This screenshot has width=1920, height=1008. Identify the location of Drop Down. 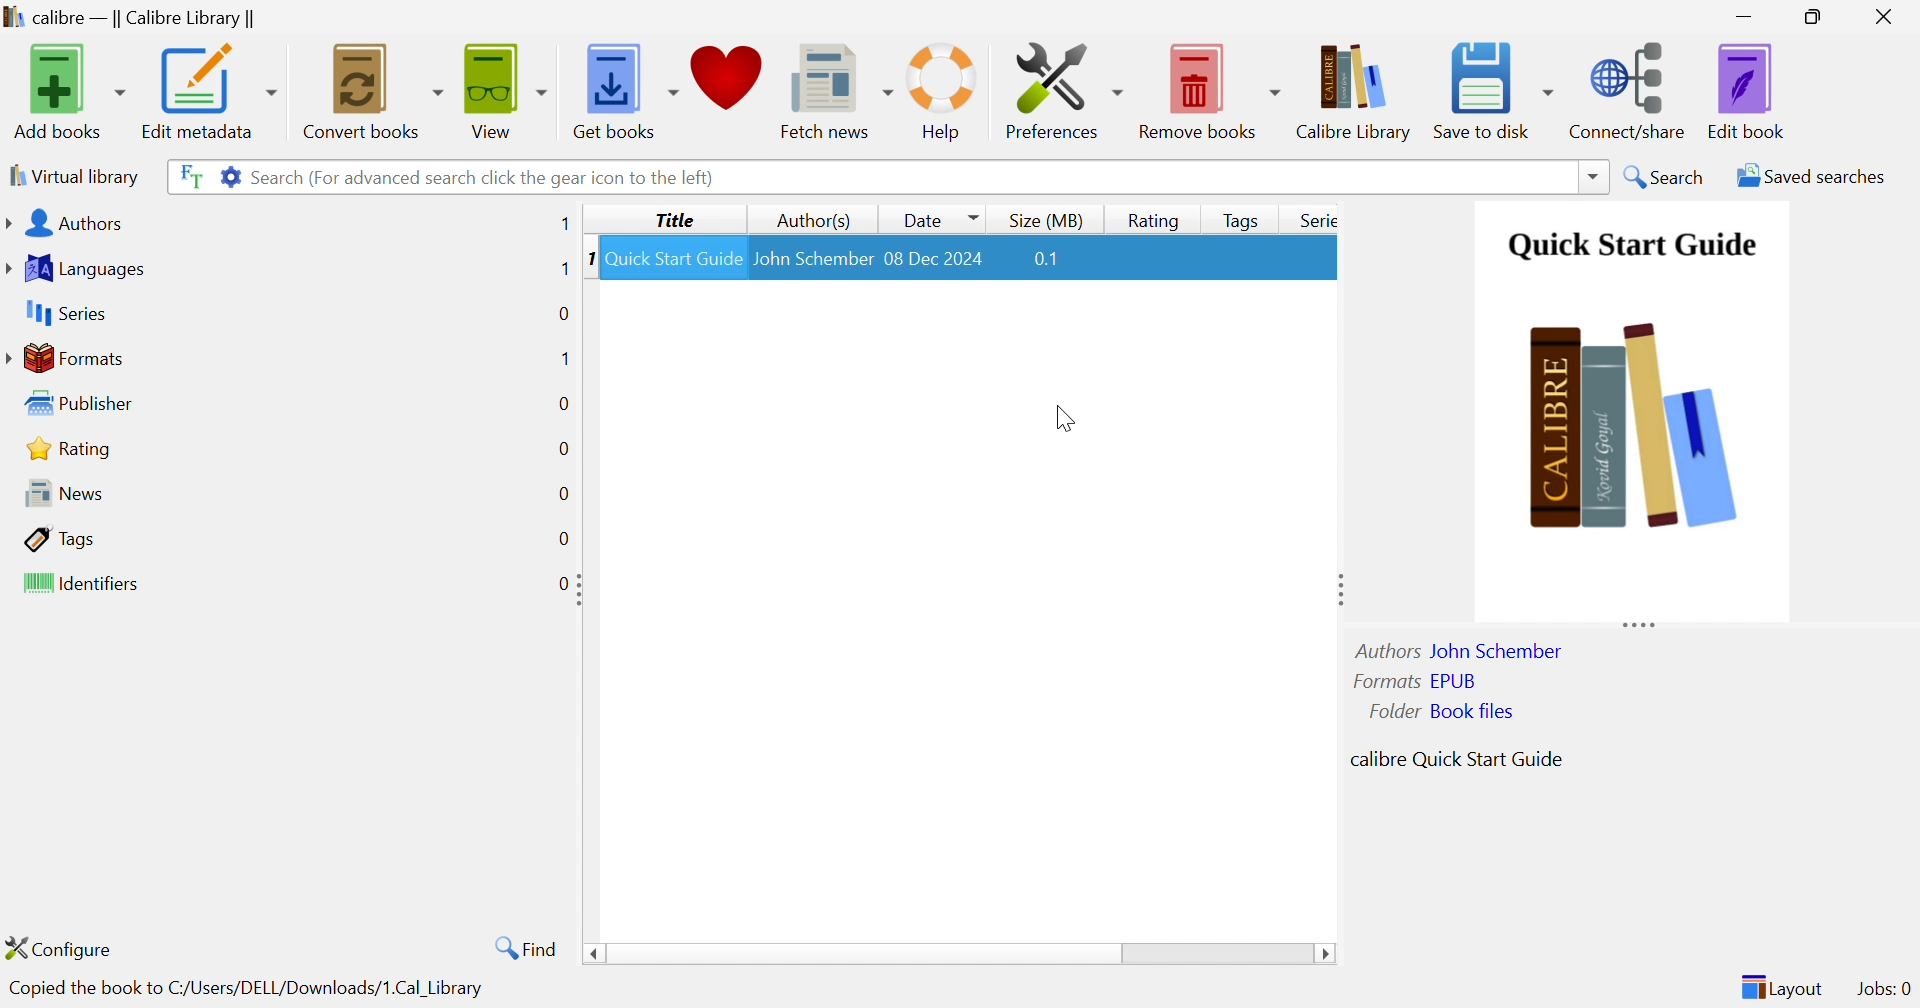
(1589, 175).